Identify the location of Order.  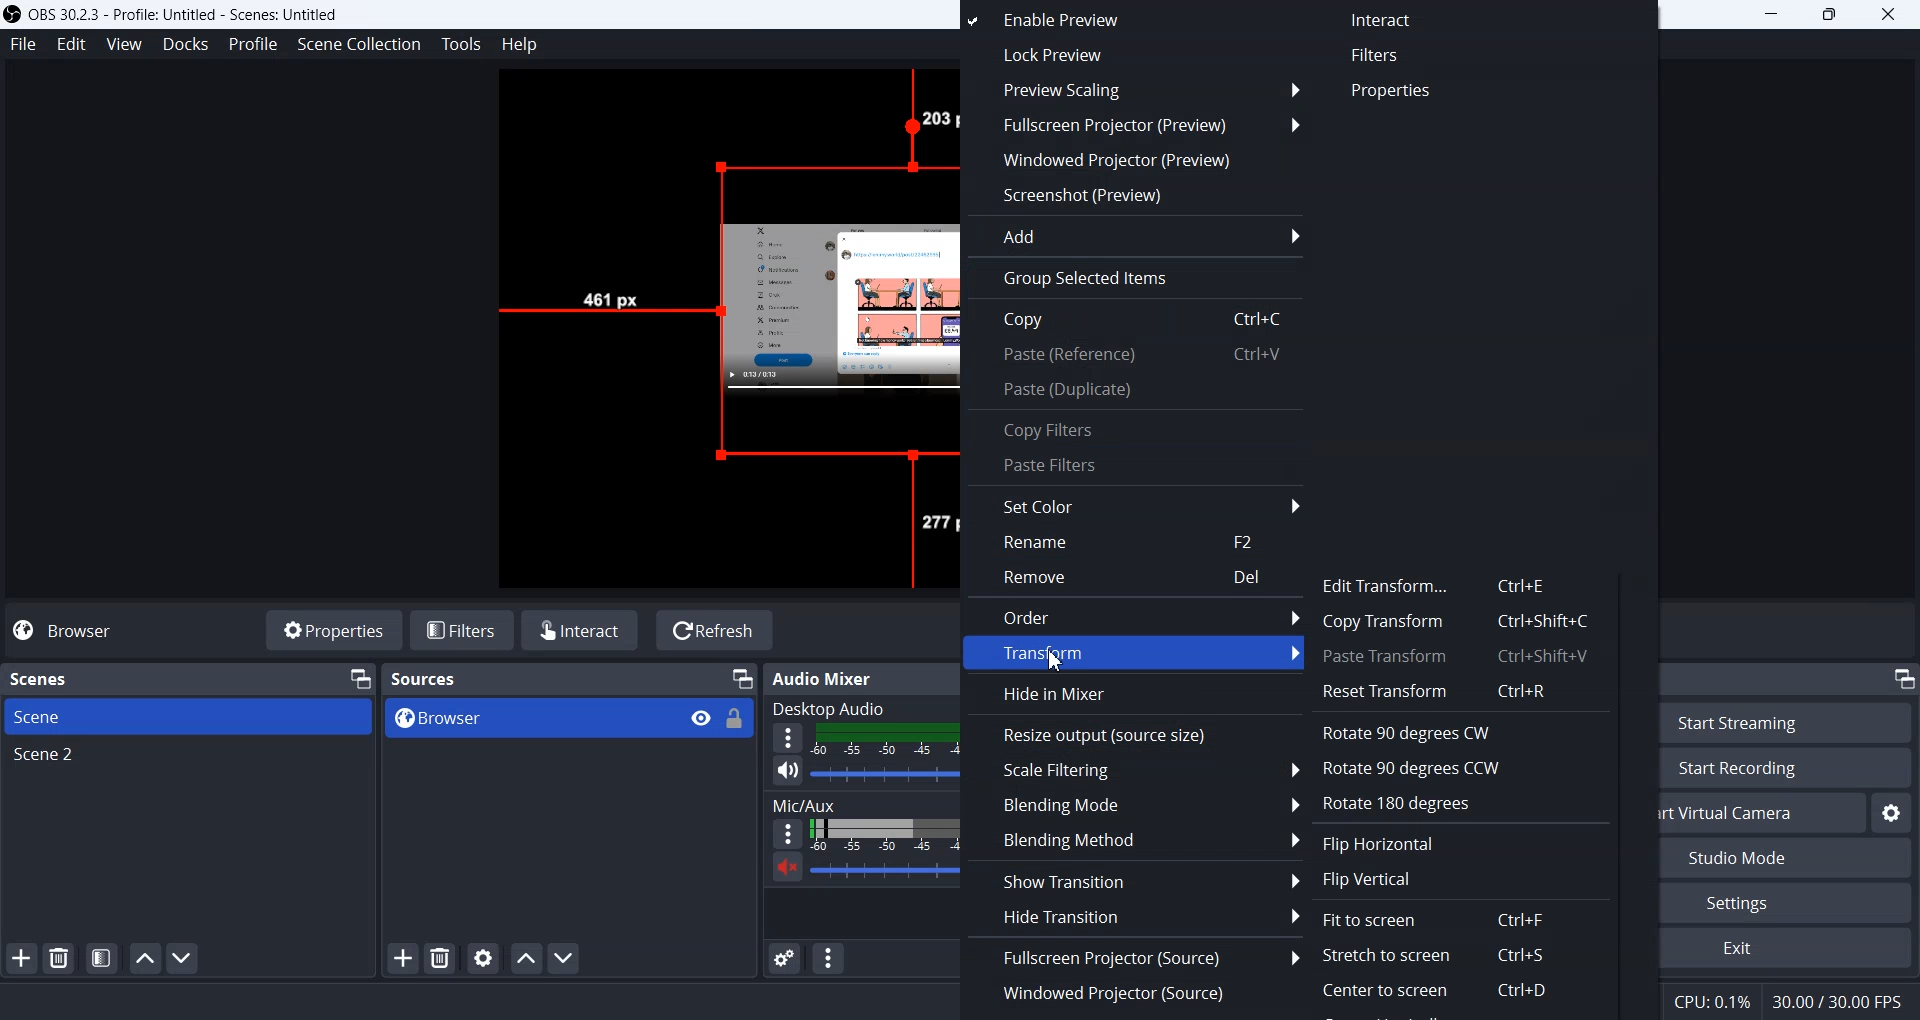
(1134, 614).